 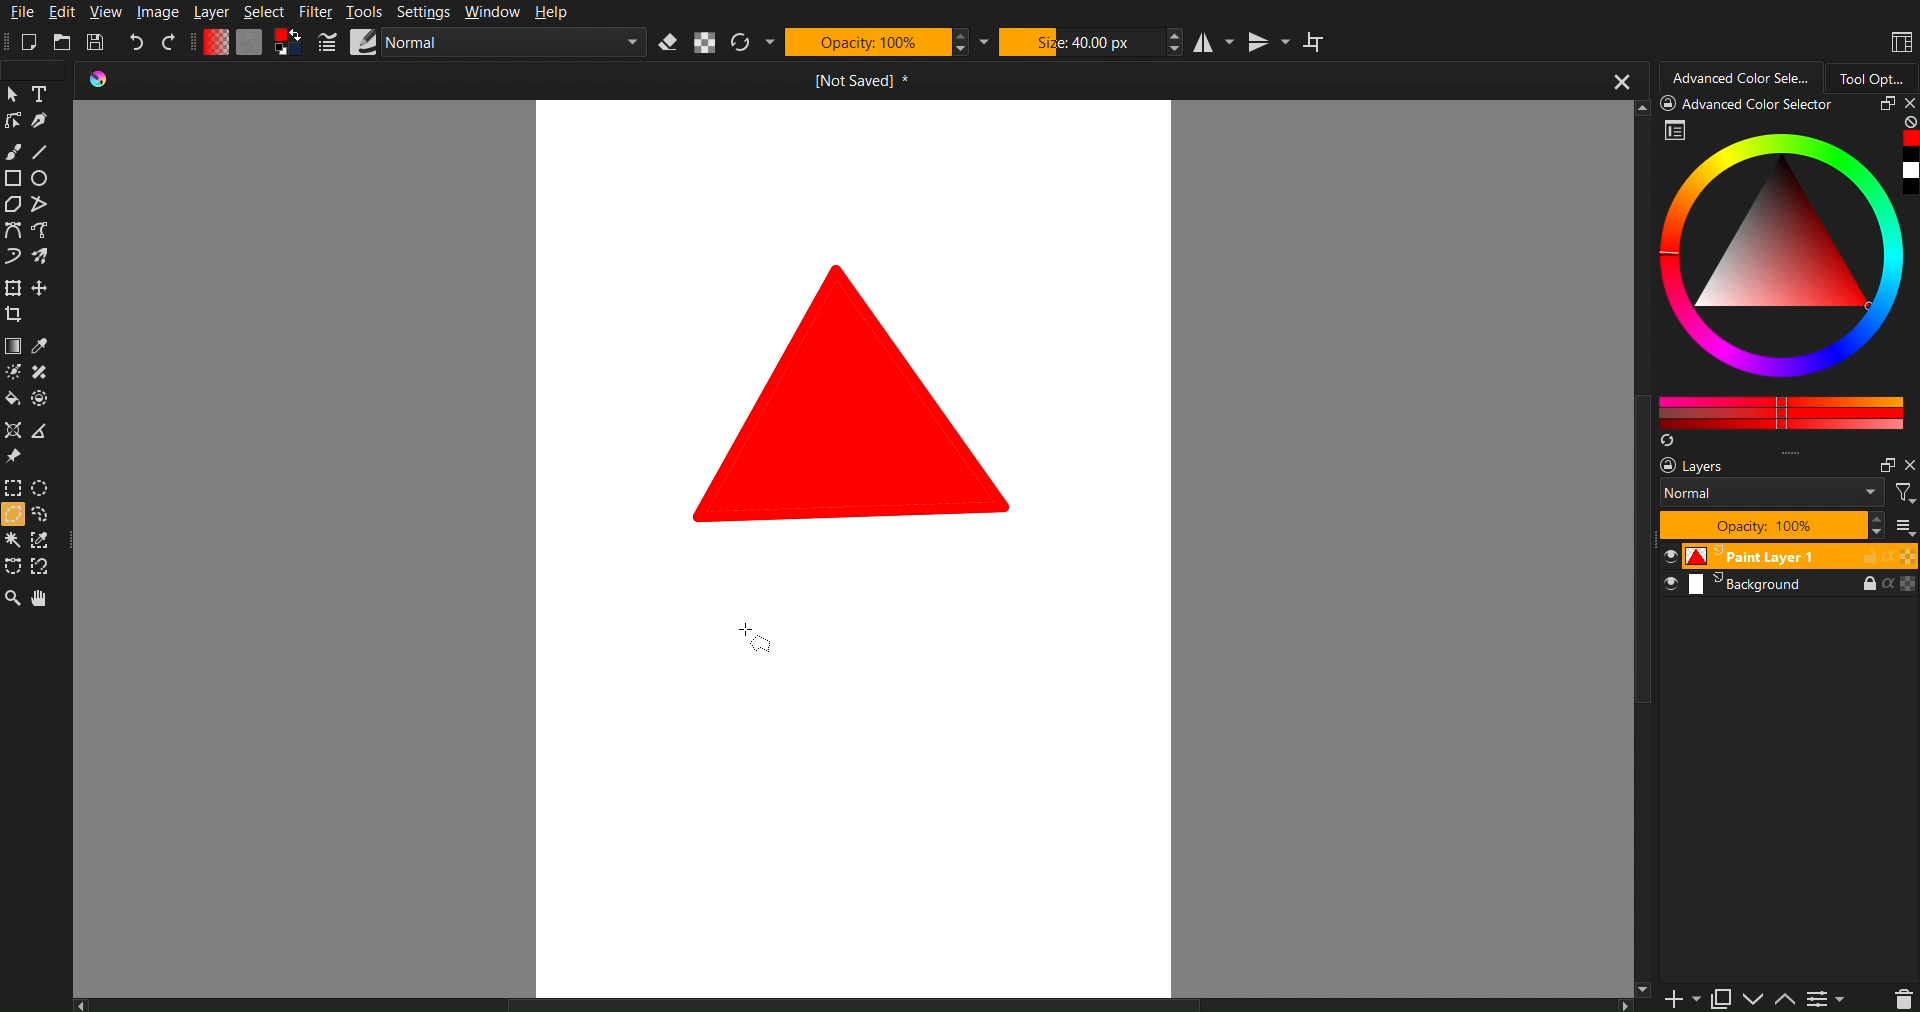 What do you see at coordinates (1786, 526) in the screenshot?
I see `Layers` at bounding box center [1786, 526].